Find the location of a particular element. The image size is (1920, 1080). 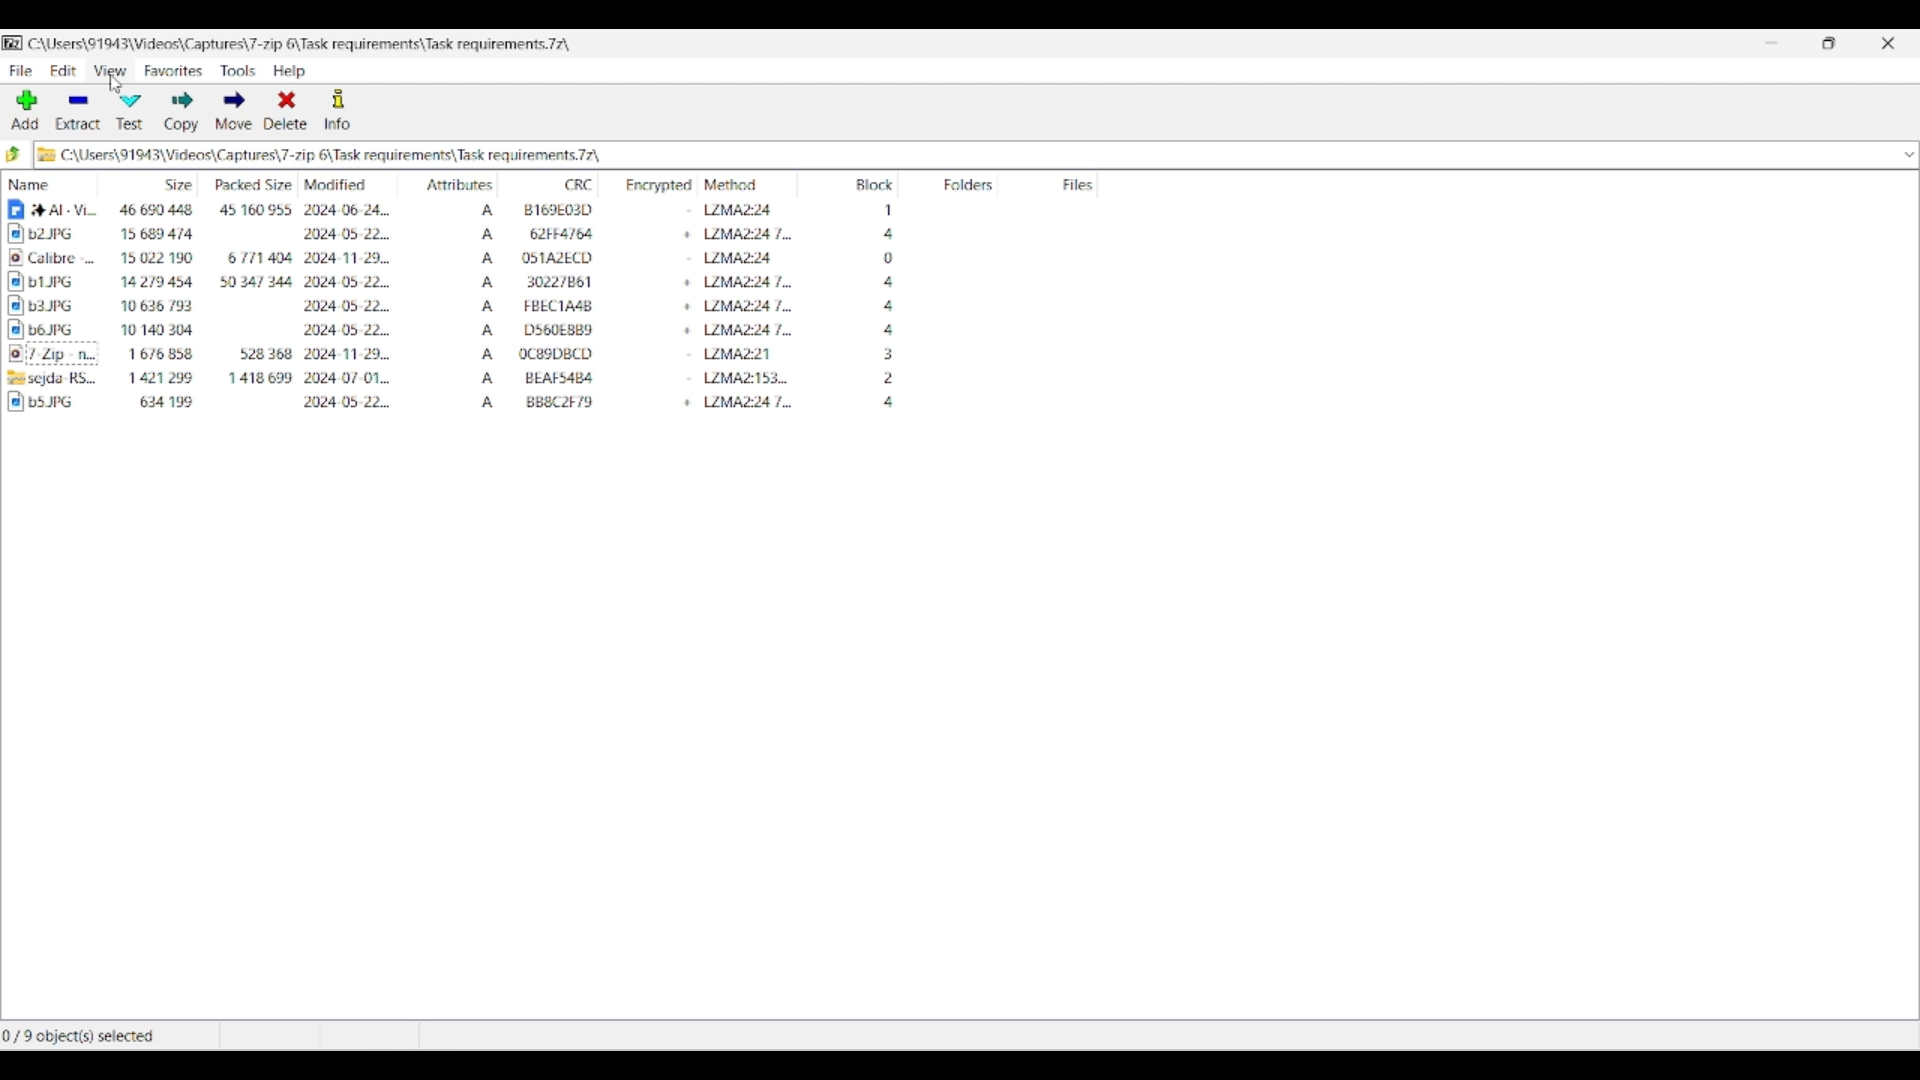

Method column is located at coordinates (748, 183).